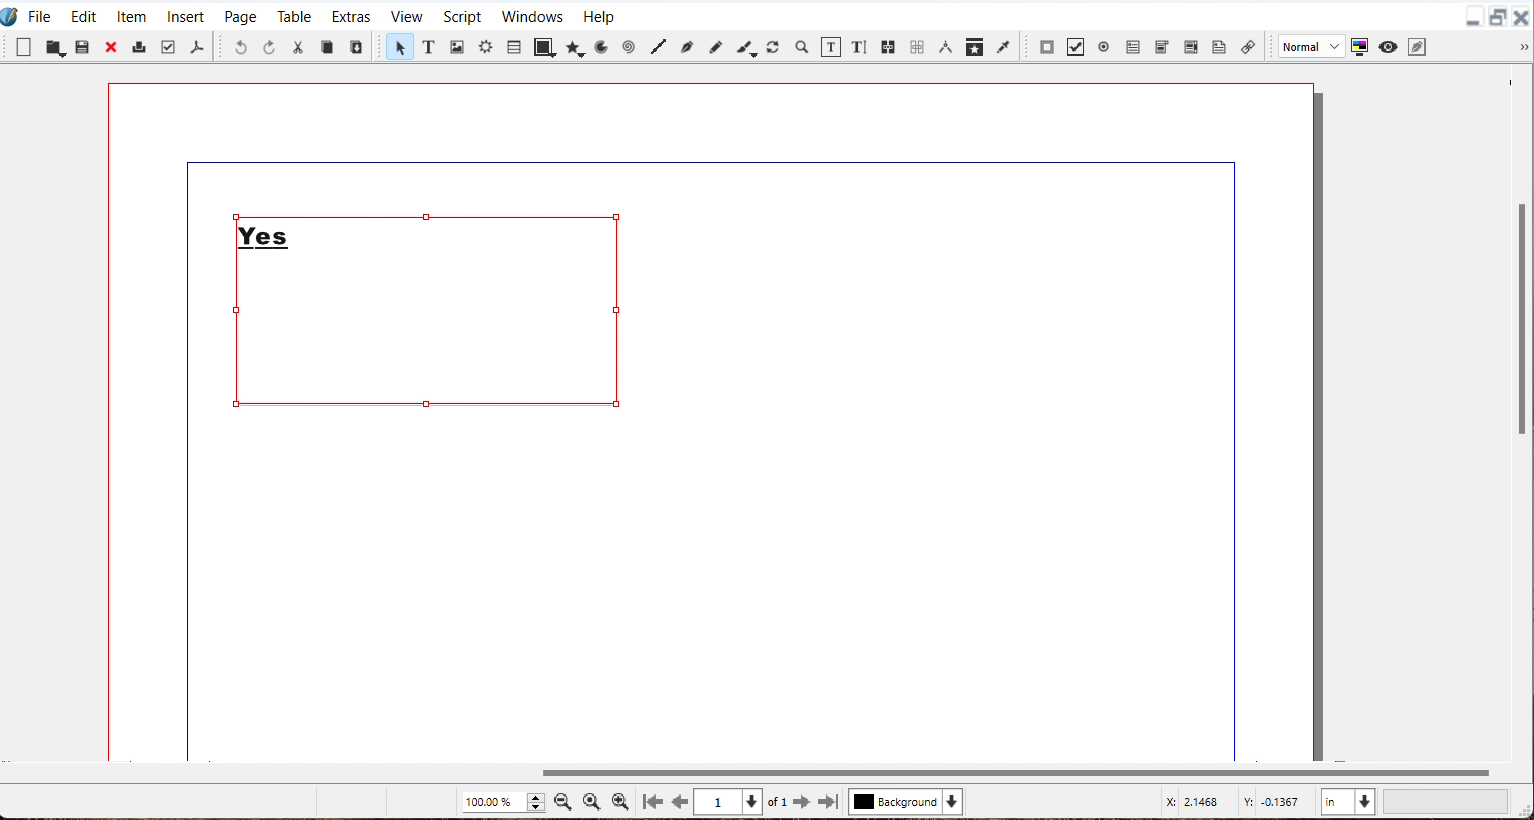 The height and width of the screenshot is (820, 1534). What do you see at coordinates (1388, 46) in the screenshot?
I see `Preview Mode` at bounding box center [1388, 46].